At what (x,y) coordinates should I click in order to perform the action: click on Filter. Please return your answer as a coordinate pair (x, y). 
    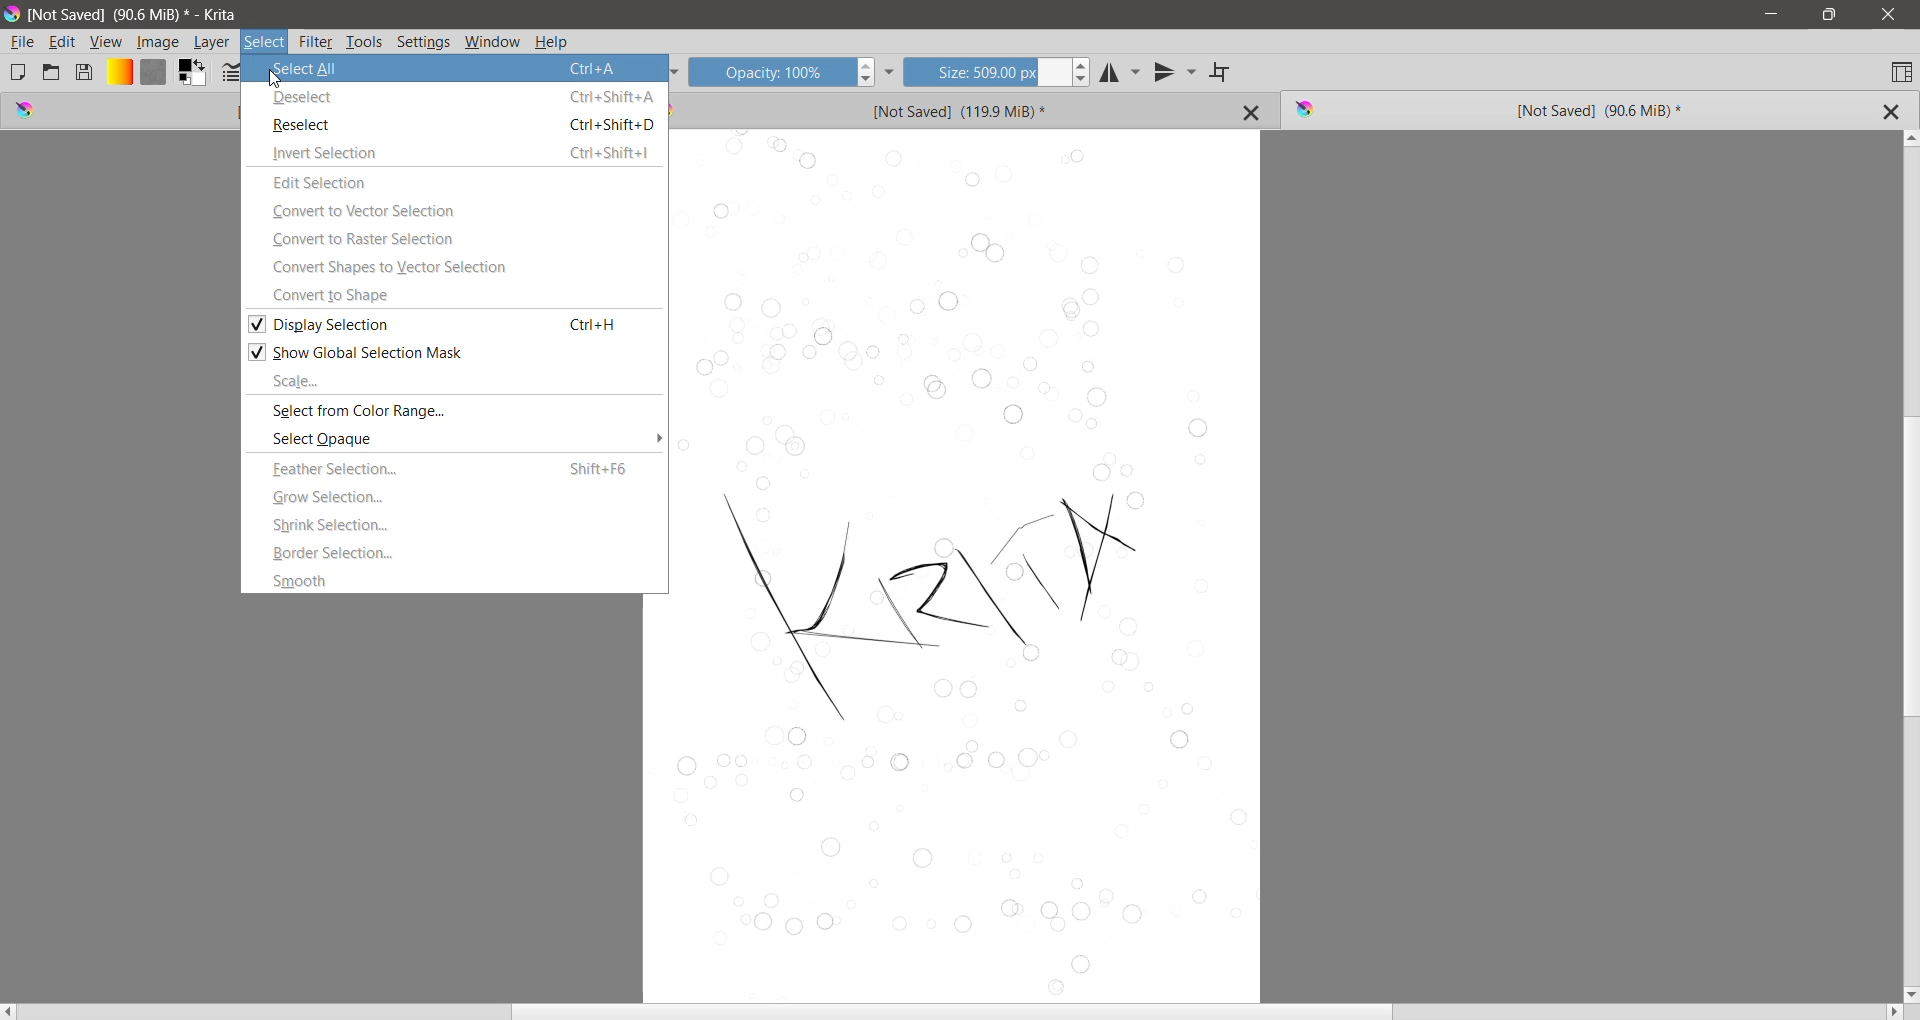
    Looking at the image, I should click on (316, 42).